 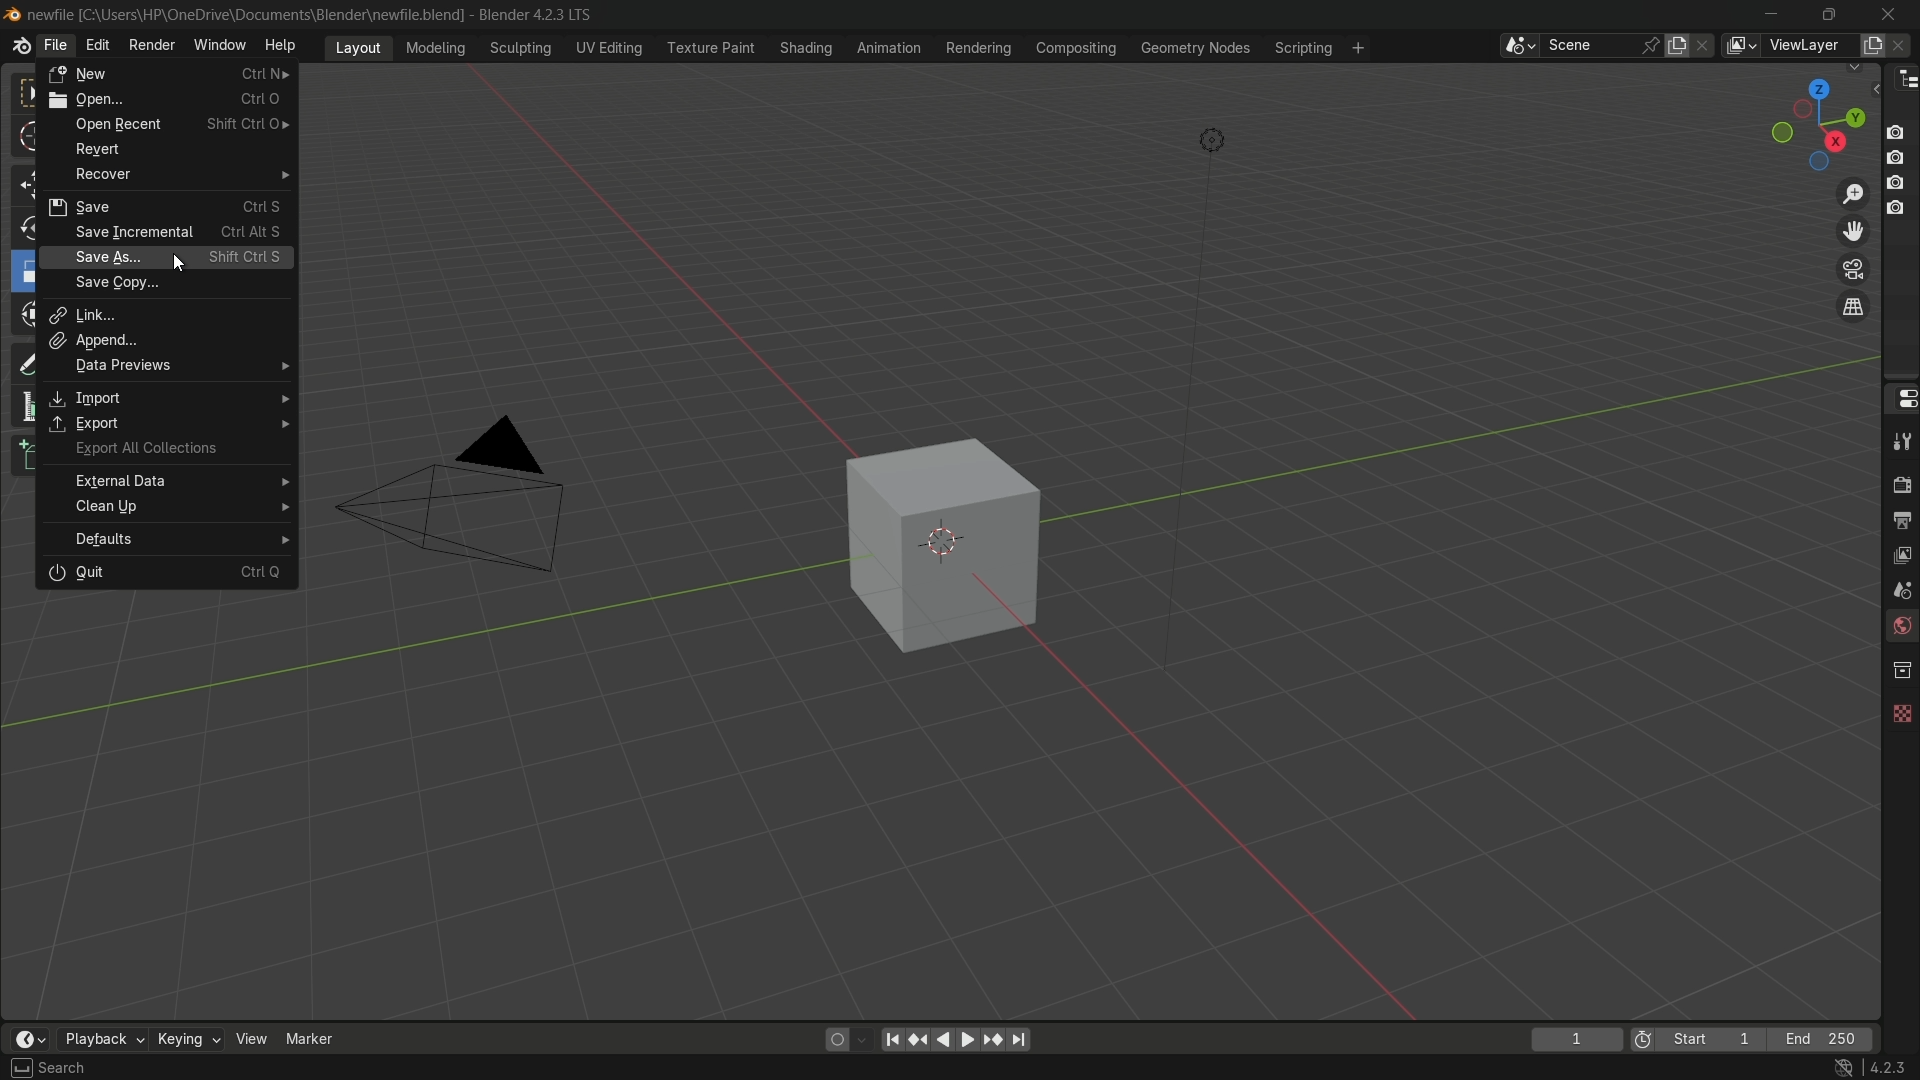 What do you see at coordinates (1705, 45) in the screenshot?
I see `delete scene` at bounding box center [1705, 45].